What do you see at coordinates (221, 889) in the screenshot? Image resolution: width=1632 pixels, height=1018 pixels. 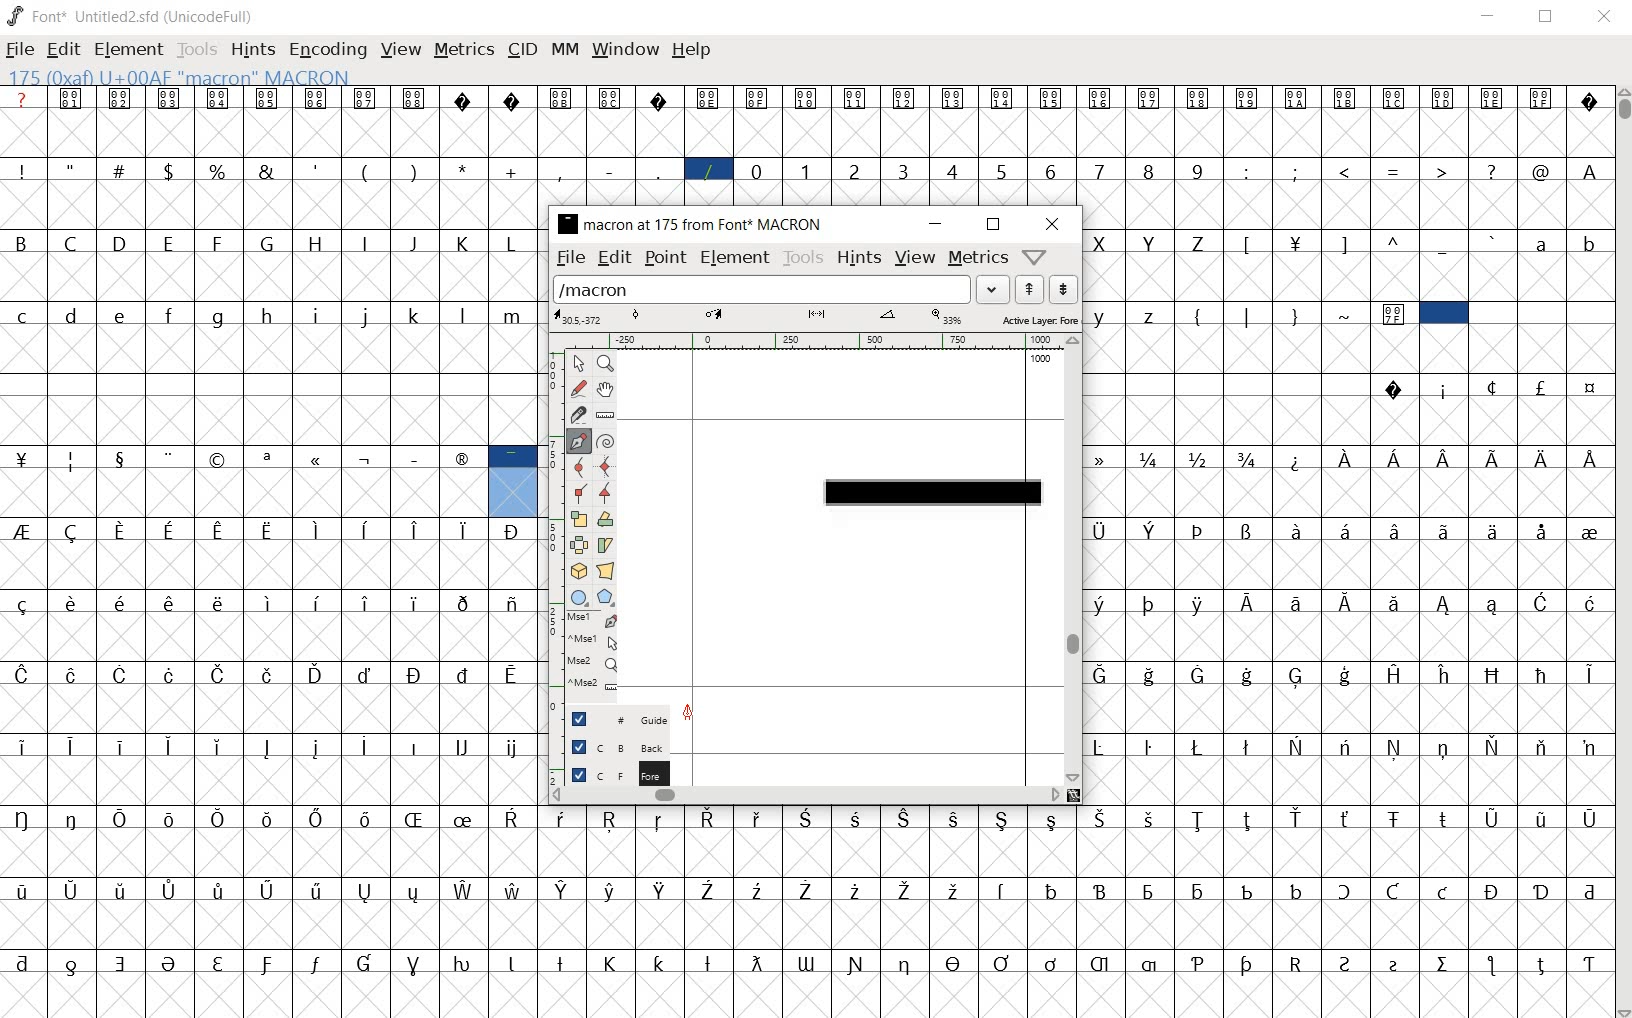 I see `Symbol` at bounding box center [221, 889].